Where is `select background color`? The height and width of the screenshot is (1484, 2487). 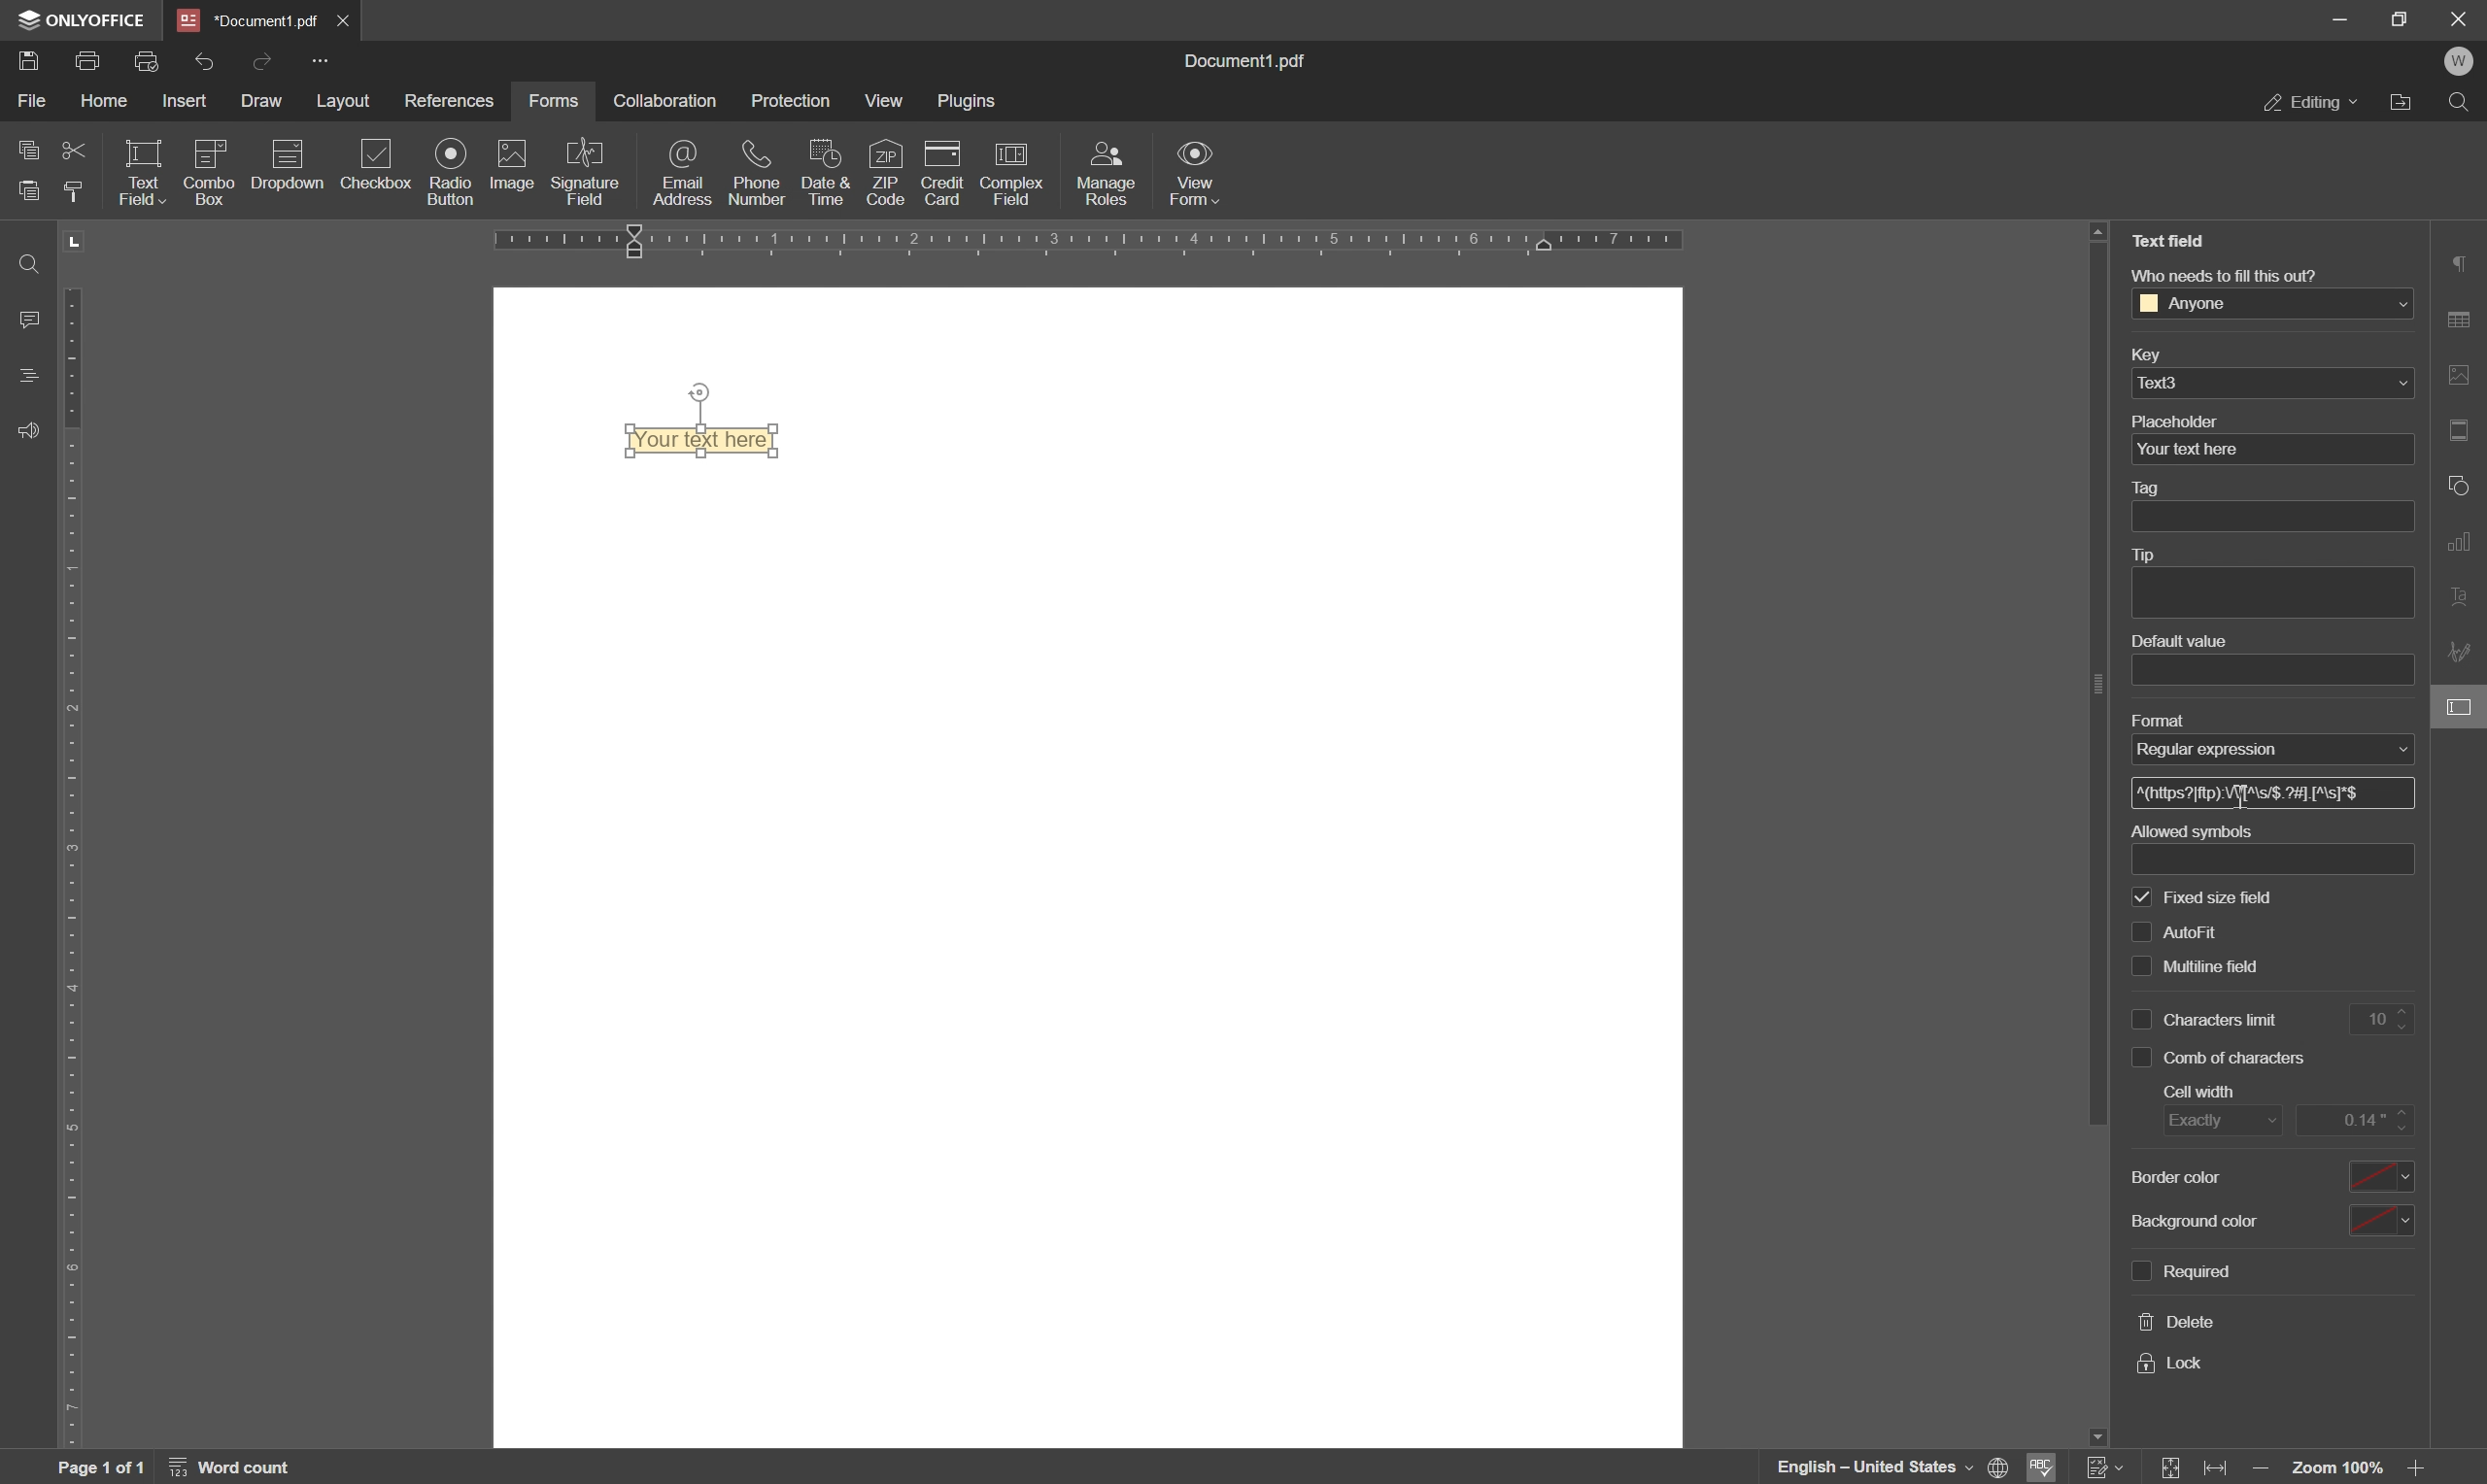
select background color is located at coordinates (2383, 1218).